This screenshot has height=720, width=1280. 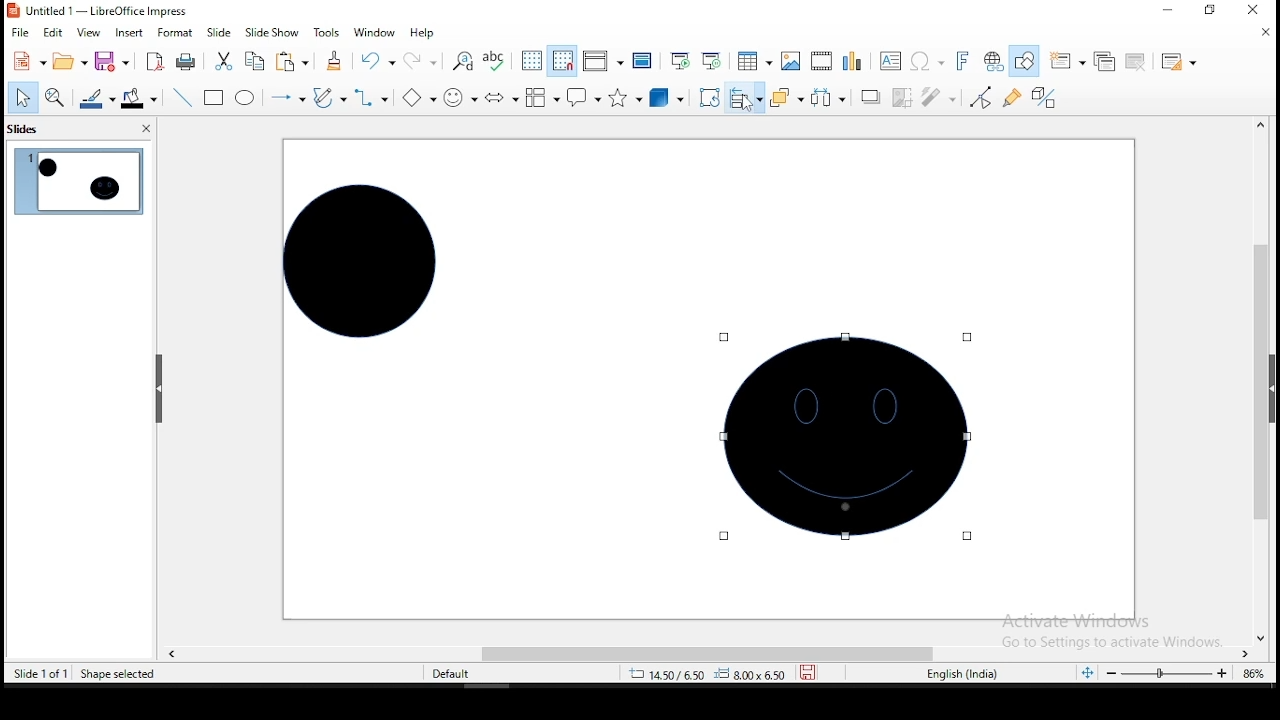 I want to click on redo, so click(x=422, y=61).